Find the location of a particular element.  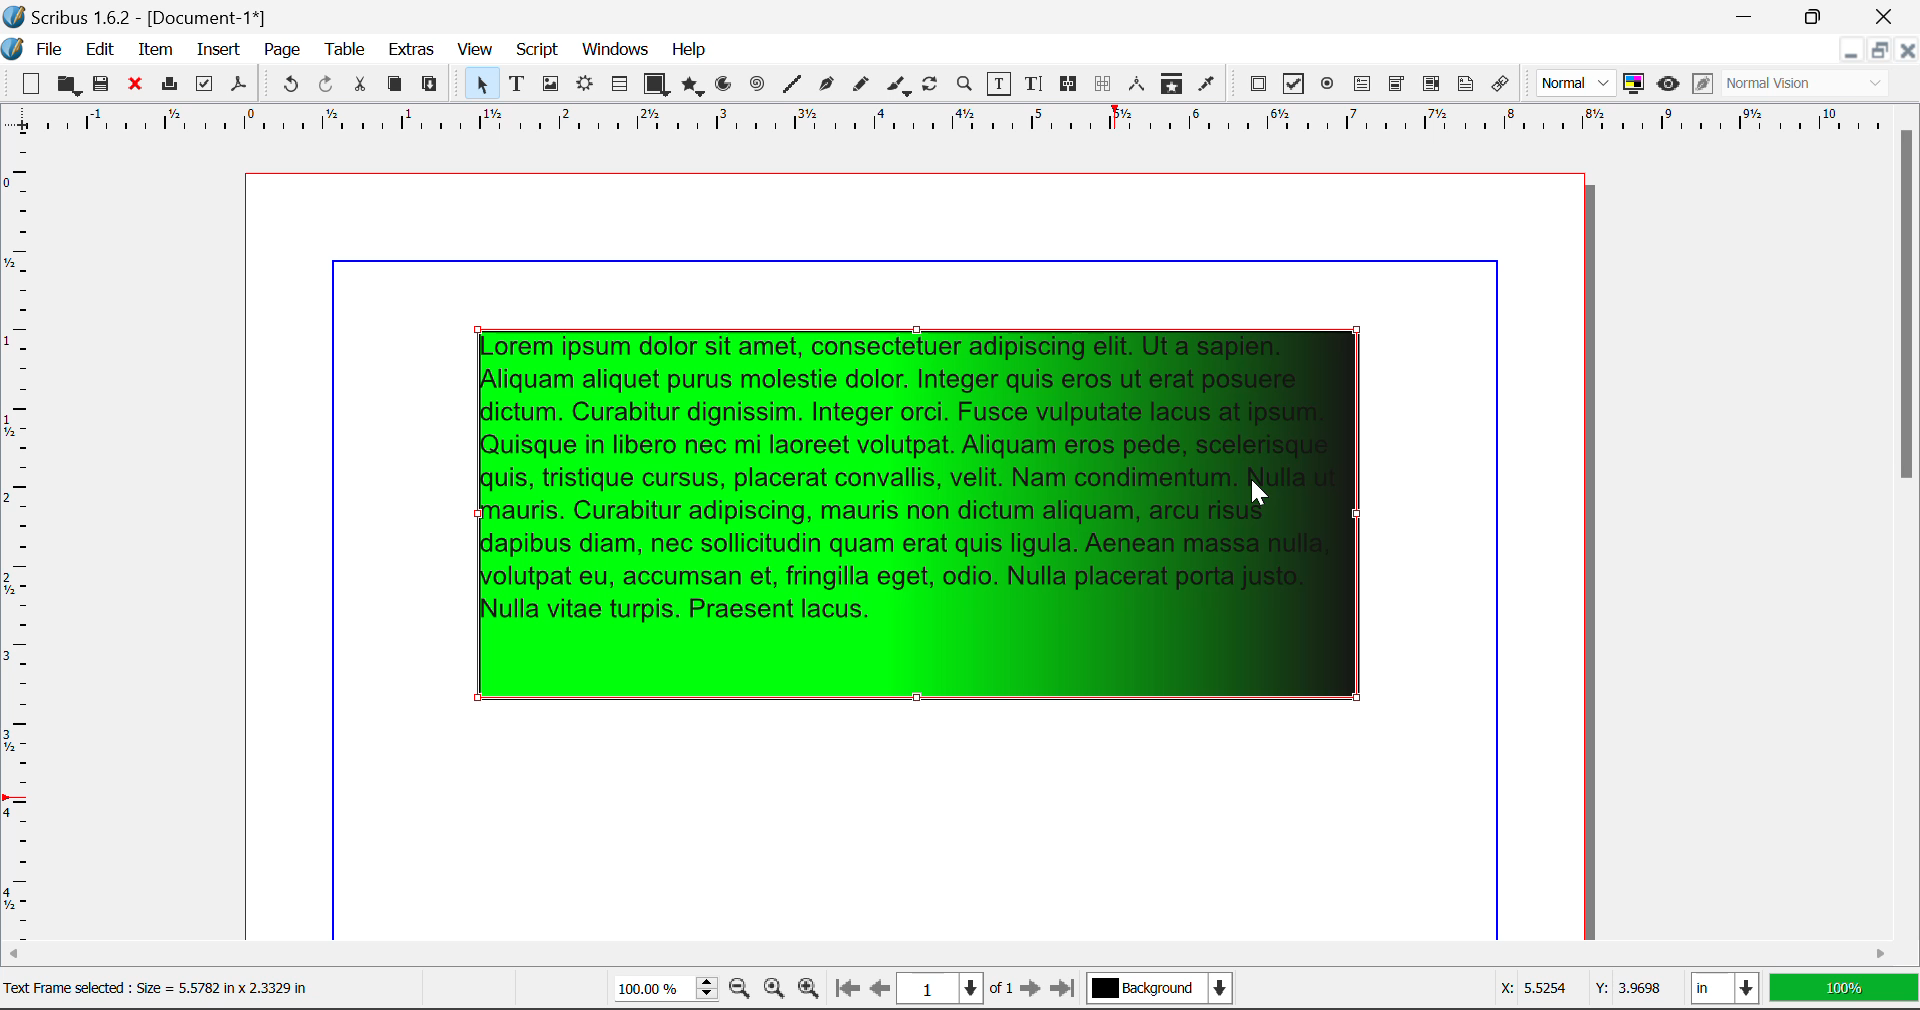

View is located at coordinates (475, 50).